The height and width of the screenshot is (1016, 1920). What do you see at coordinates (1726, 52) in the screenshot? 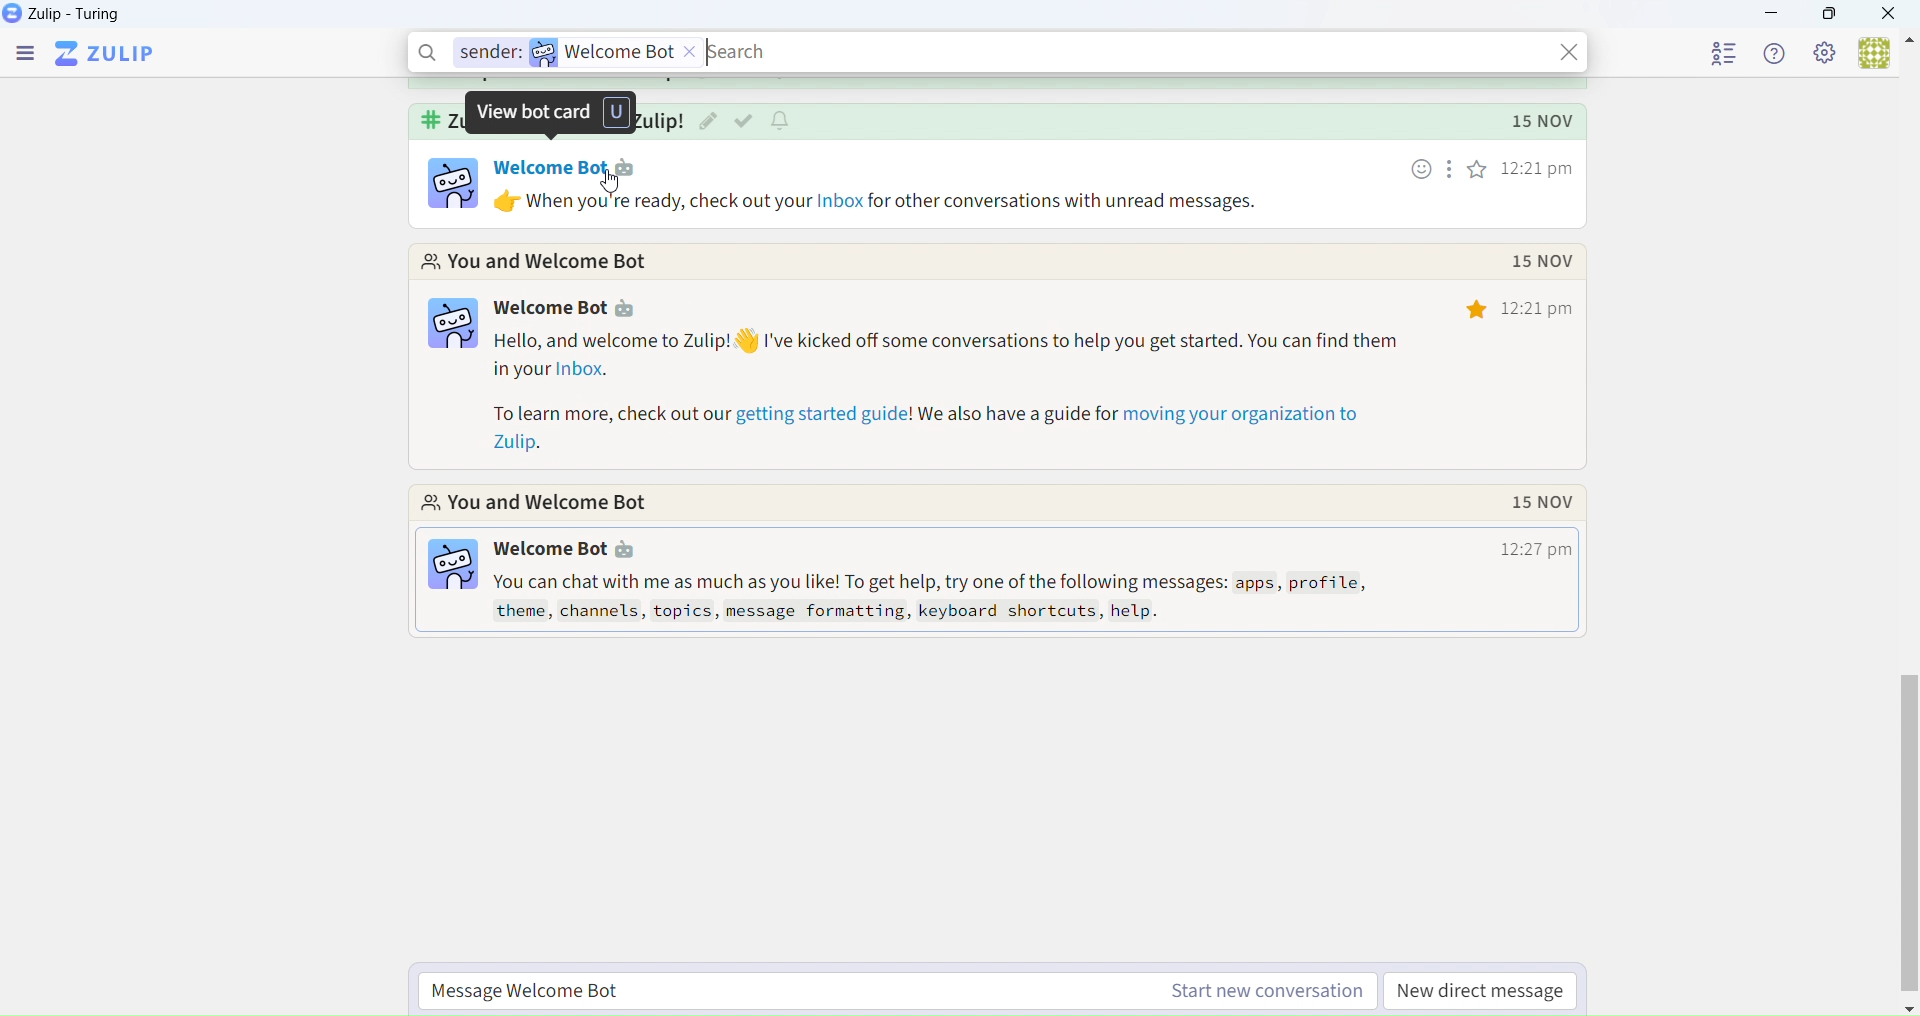
I see `Userlist` at bounding box center [1726, 52].